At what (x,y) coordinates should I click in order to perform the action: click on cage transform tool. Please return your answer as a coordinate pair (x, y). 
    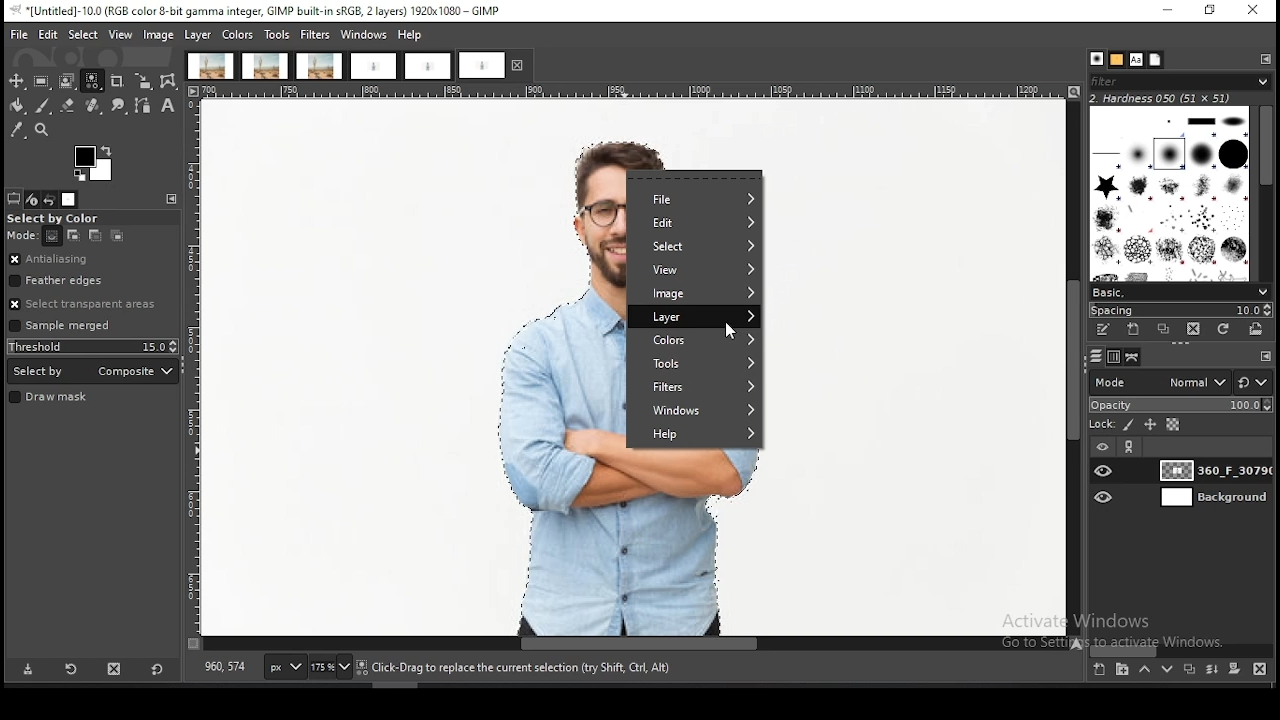
    Looking at the image, I should click on (170, 81).